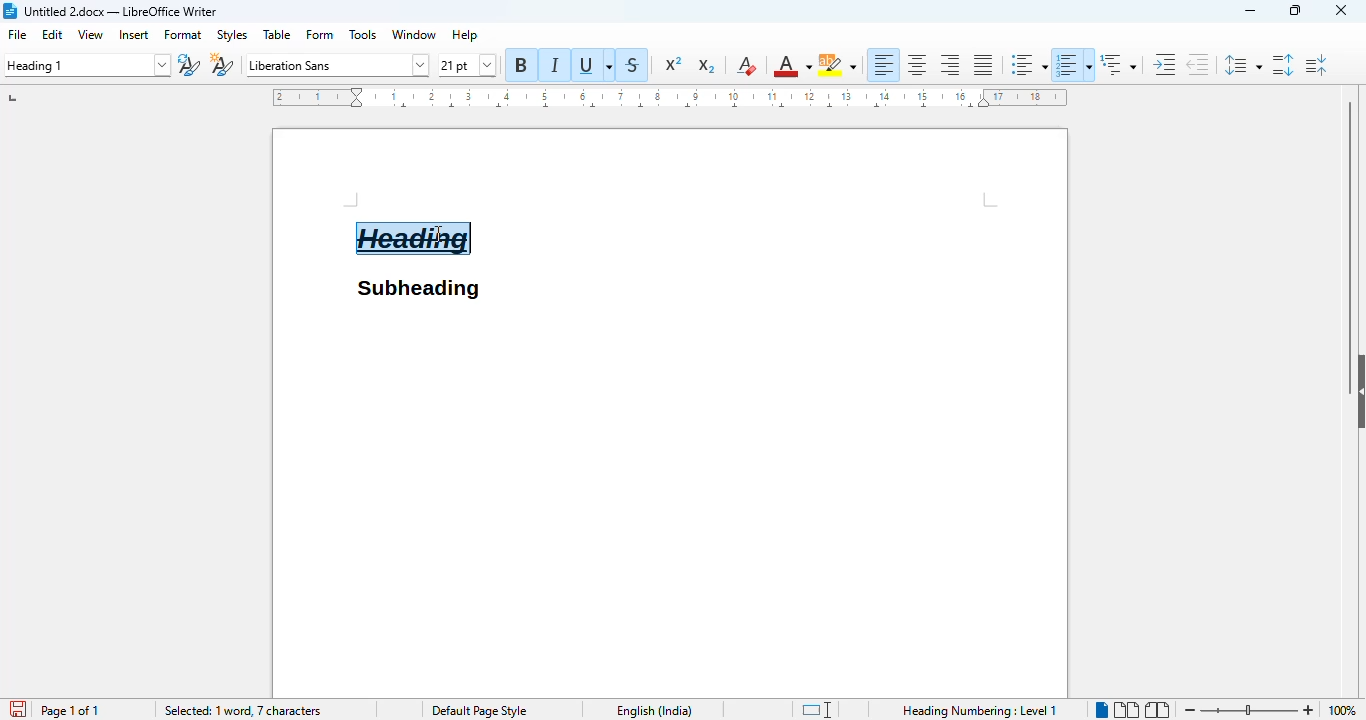  I want to click on multi-page view, so click(1126, 710).